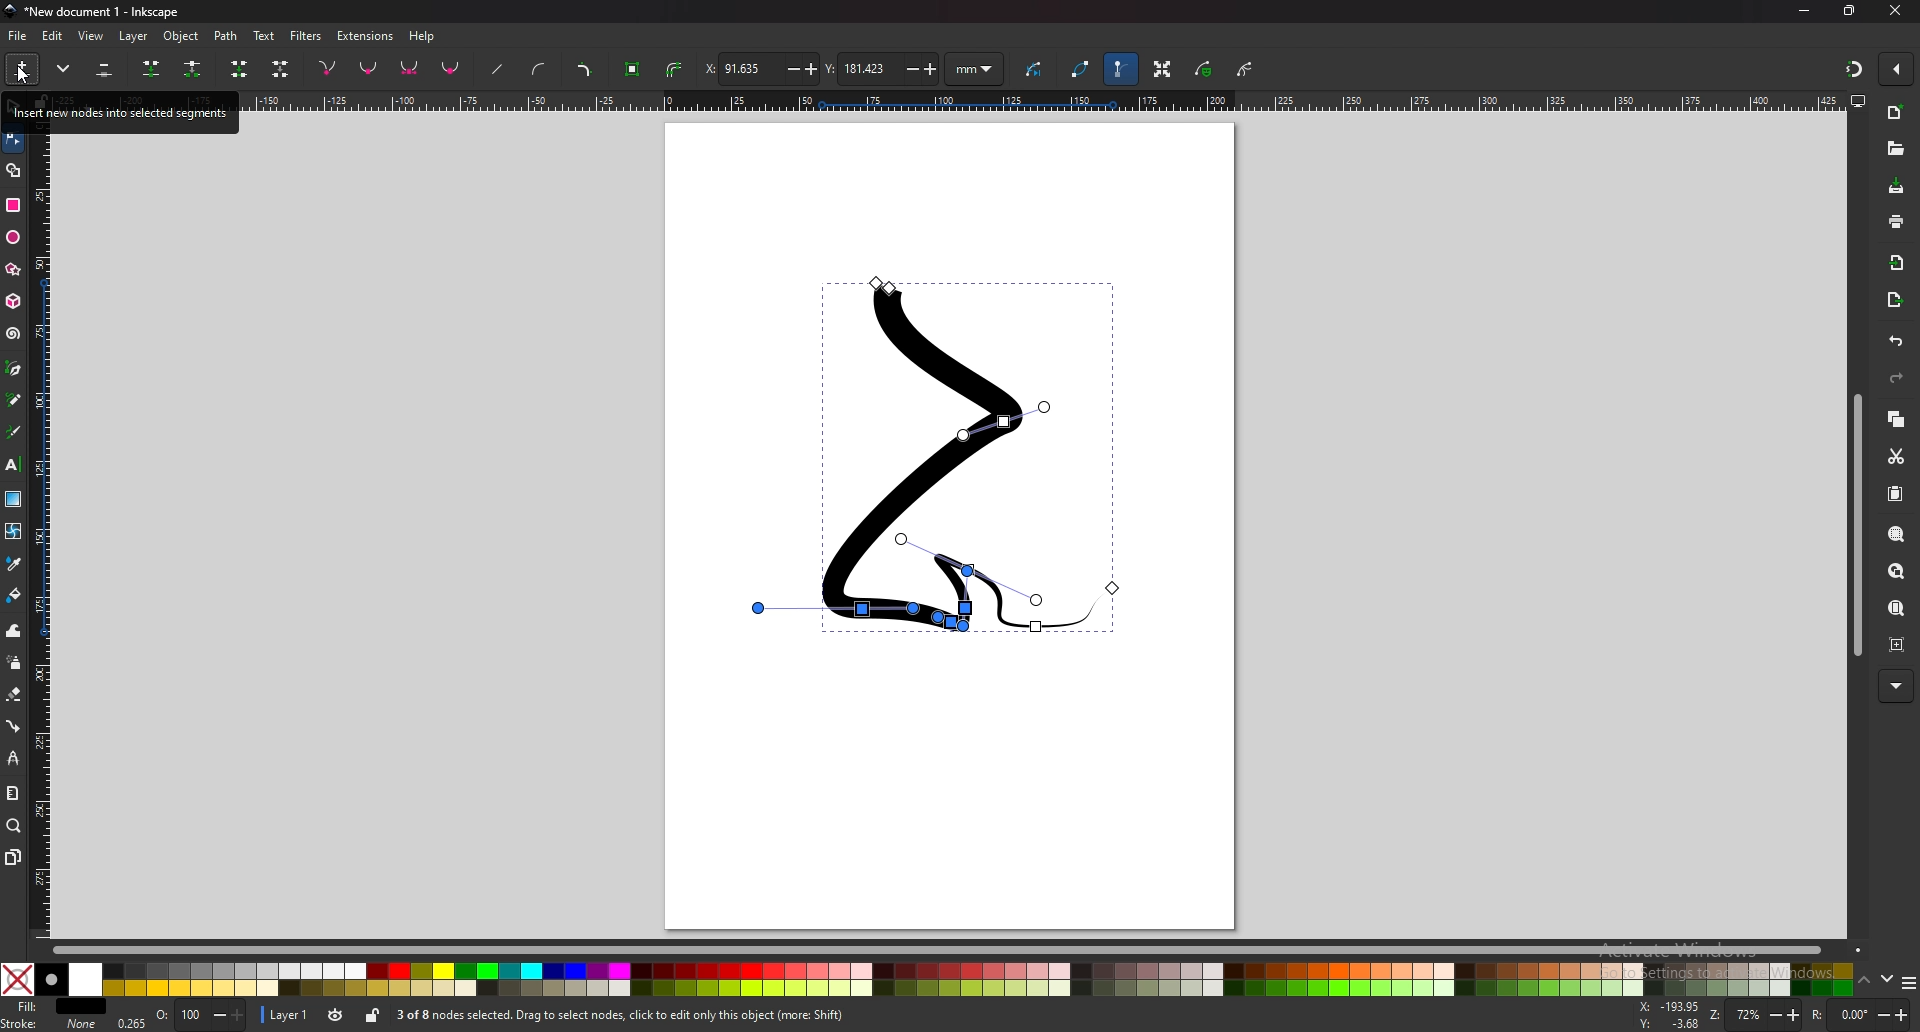 The height and width of the screenshot is (1032, 1920). I want to click on gradient, so click(13, 499).